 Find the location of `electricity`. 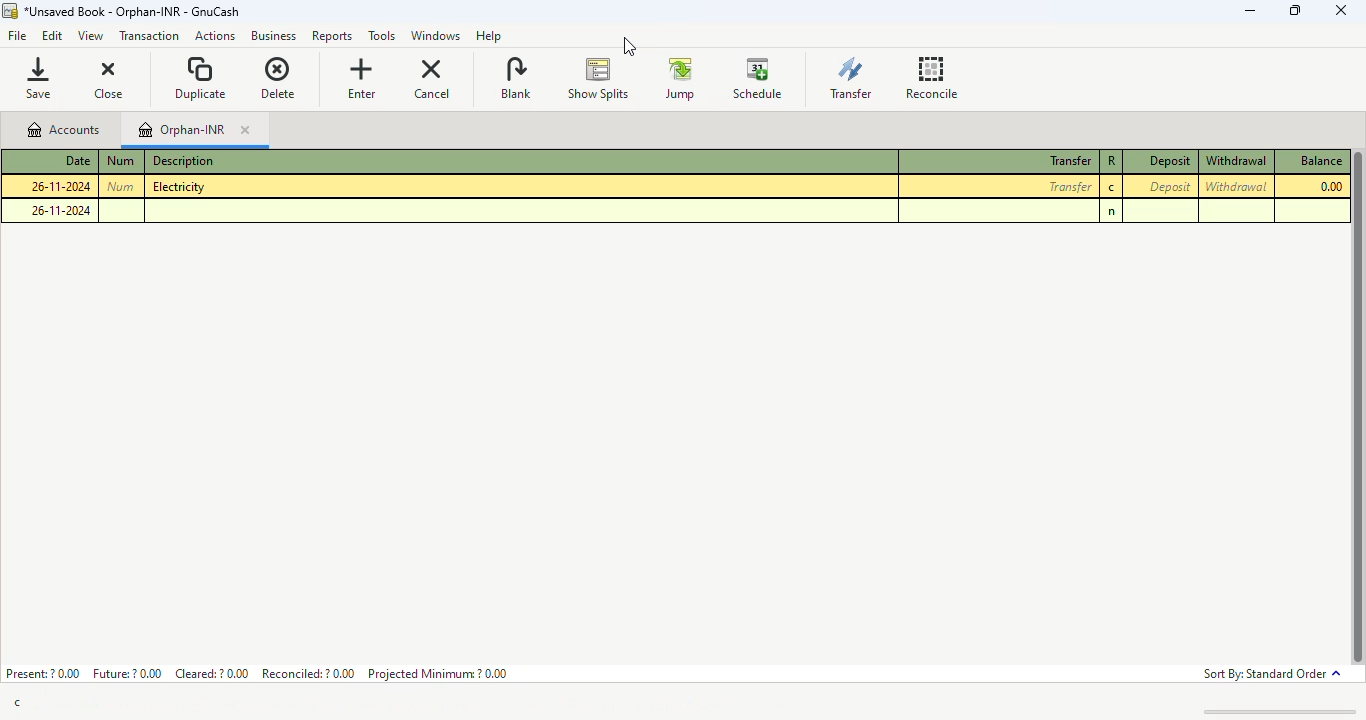

electricity is located at coordinates (178, 186).